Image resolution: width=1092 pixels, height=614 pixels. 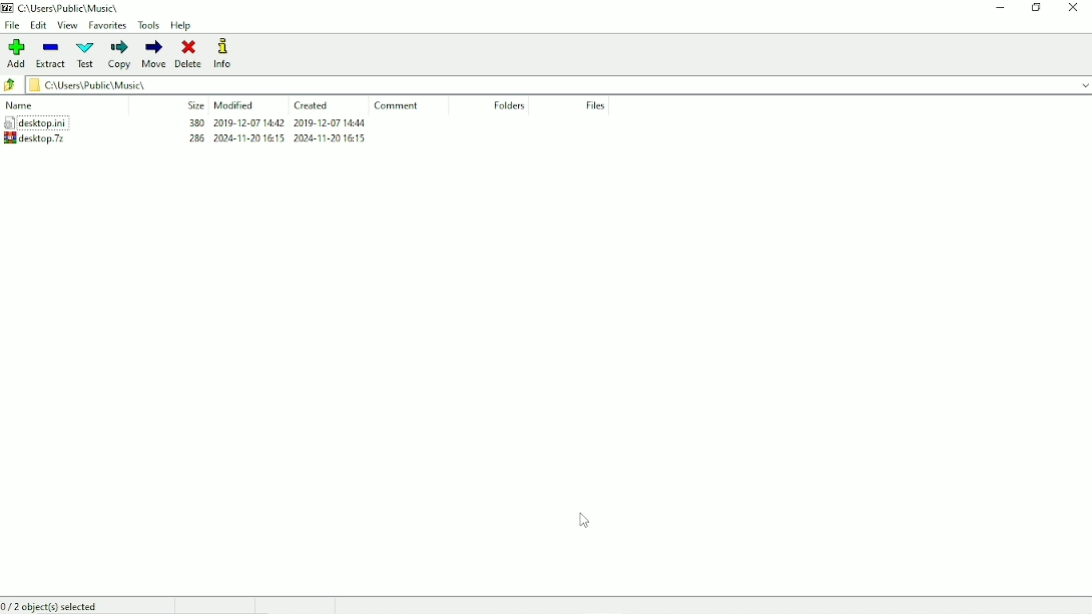 What do you see at coordinates (121, 55) in the screenshot?
I see `Copy` at bounding box center [121, 55].